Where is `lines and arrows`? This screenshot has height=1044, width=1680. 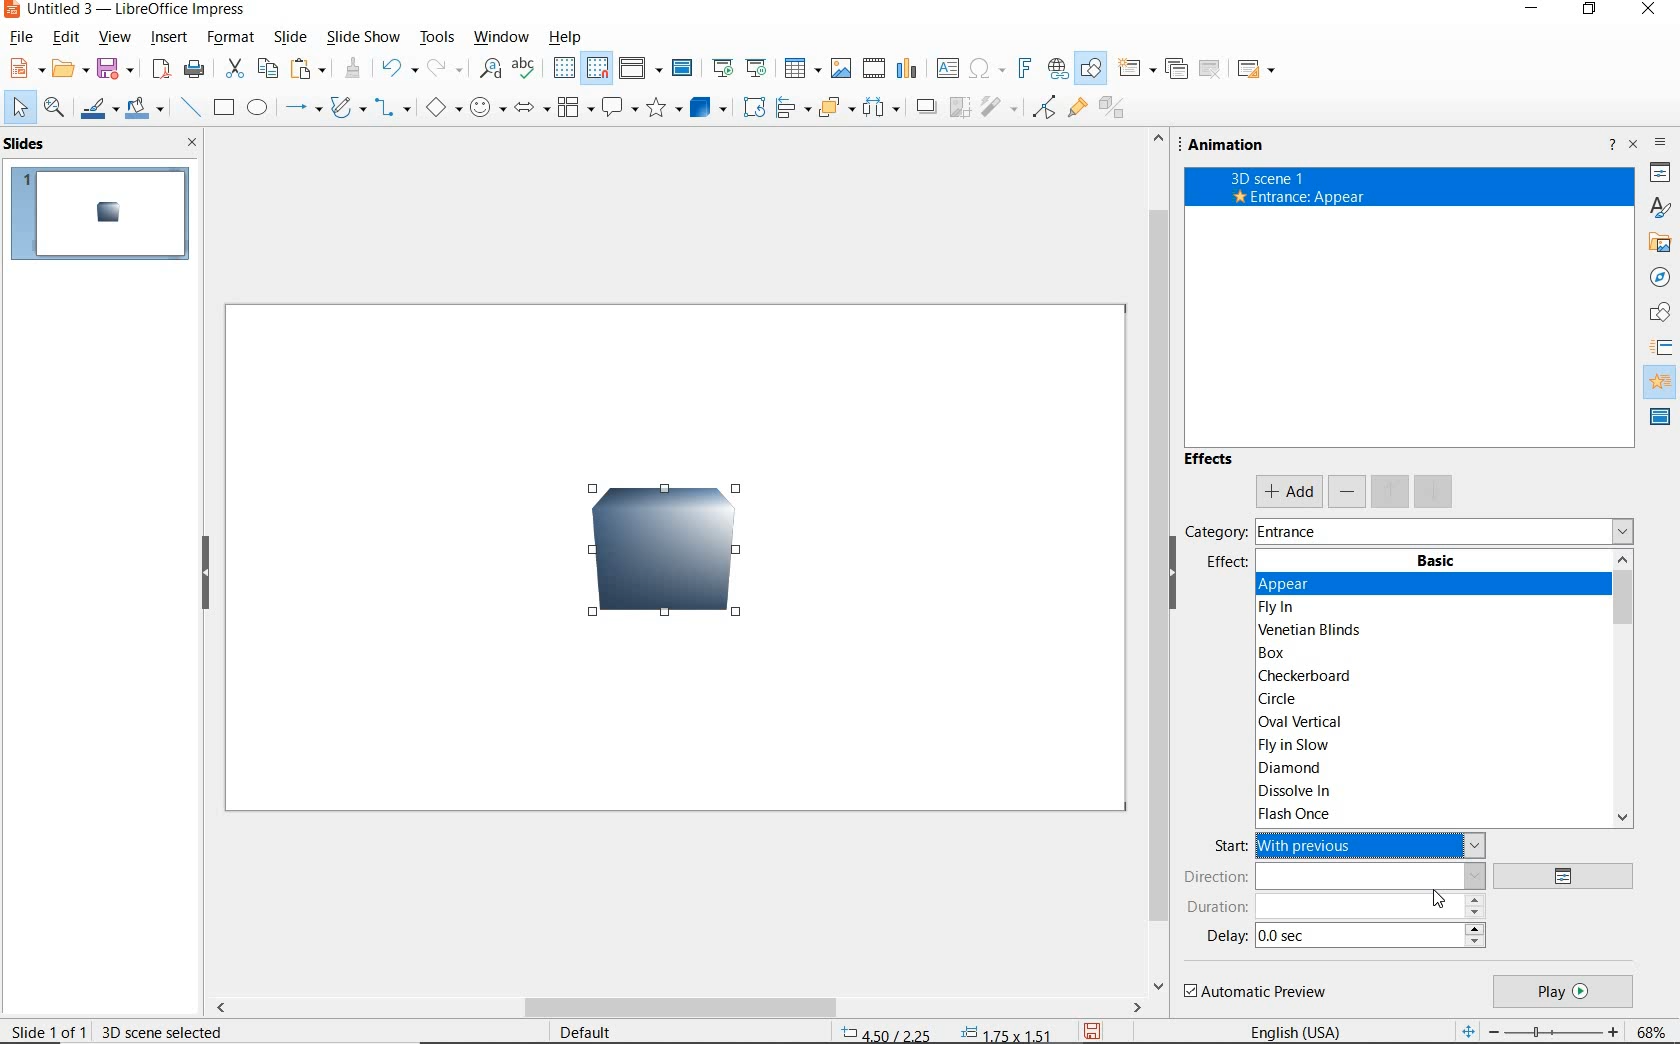 lines and arrows is located at coordinates (303, 111).